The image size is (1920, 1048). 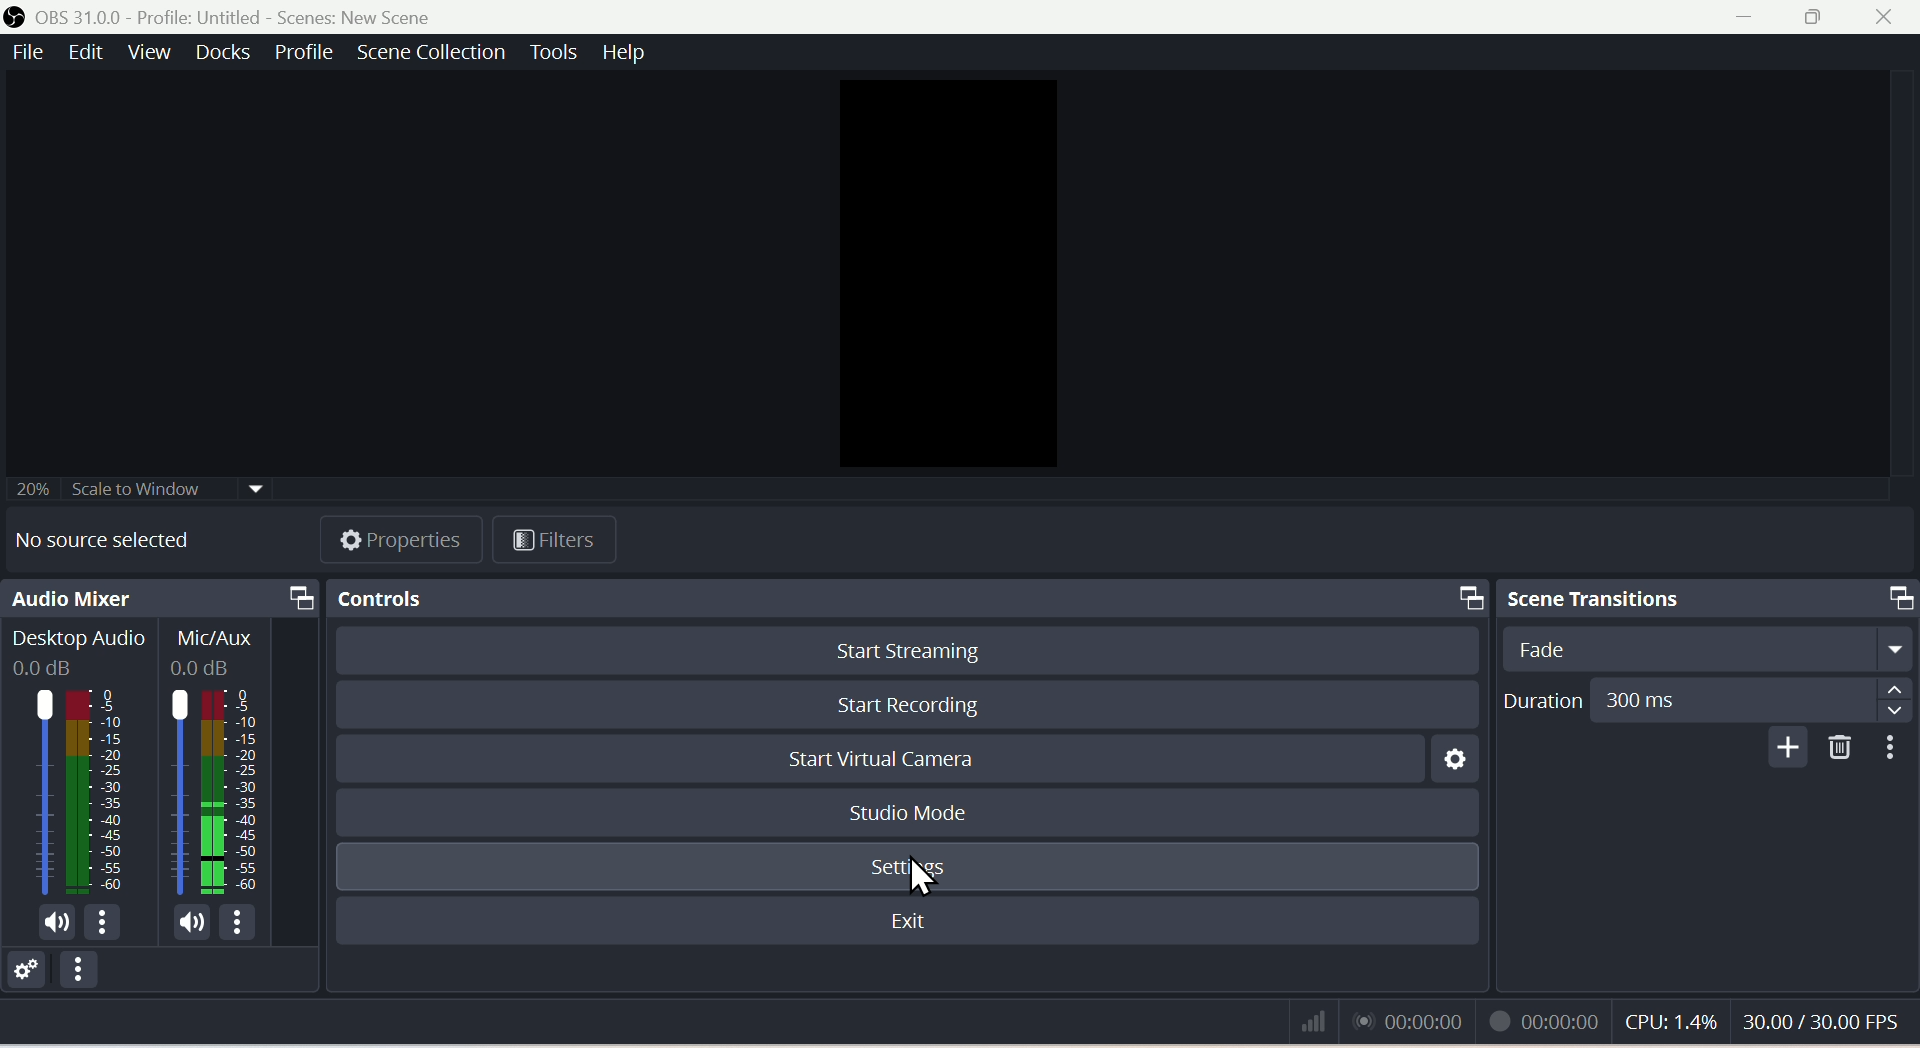 I want to click on Scene transition, so click(x=1708, y=596).